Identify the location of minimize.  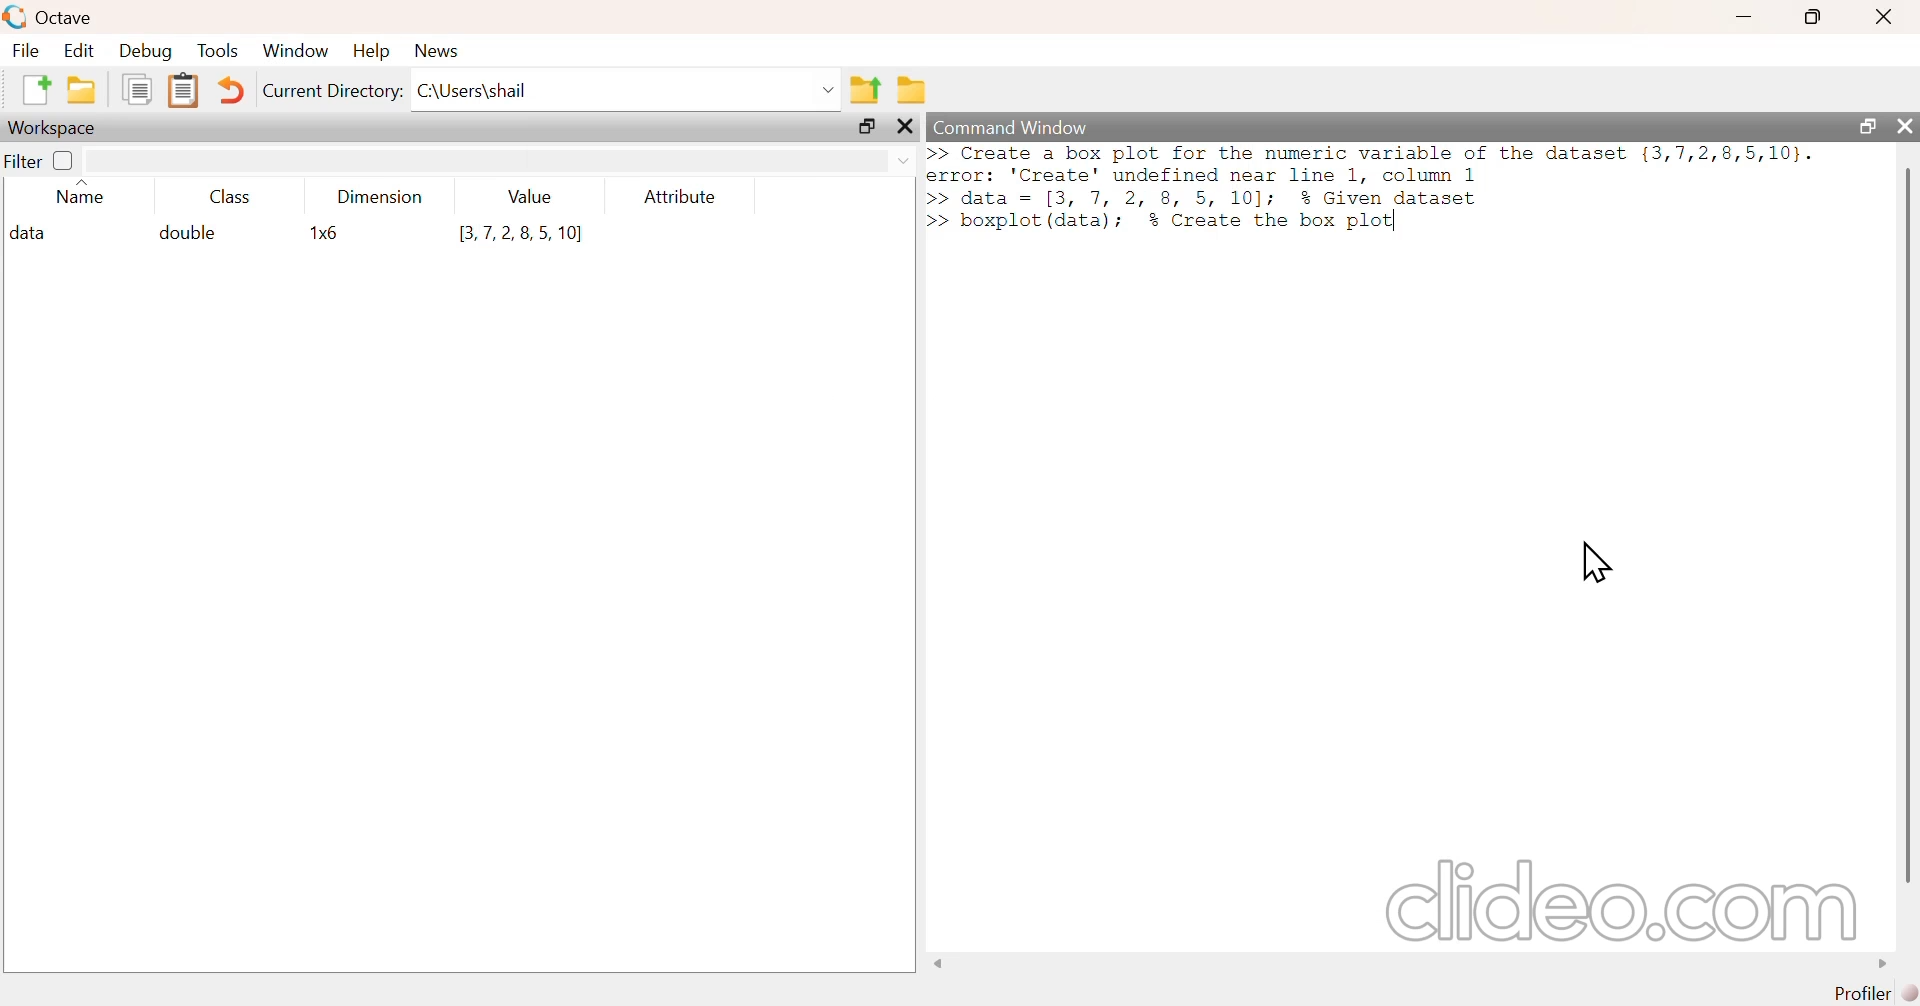
(1743, 17).